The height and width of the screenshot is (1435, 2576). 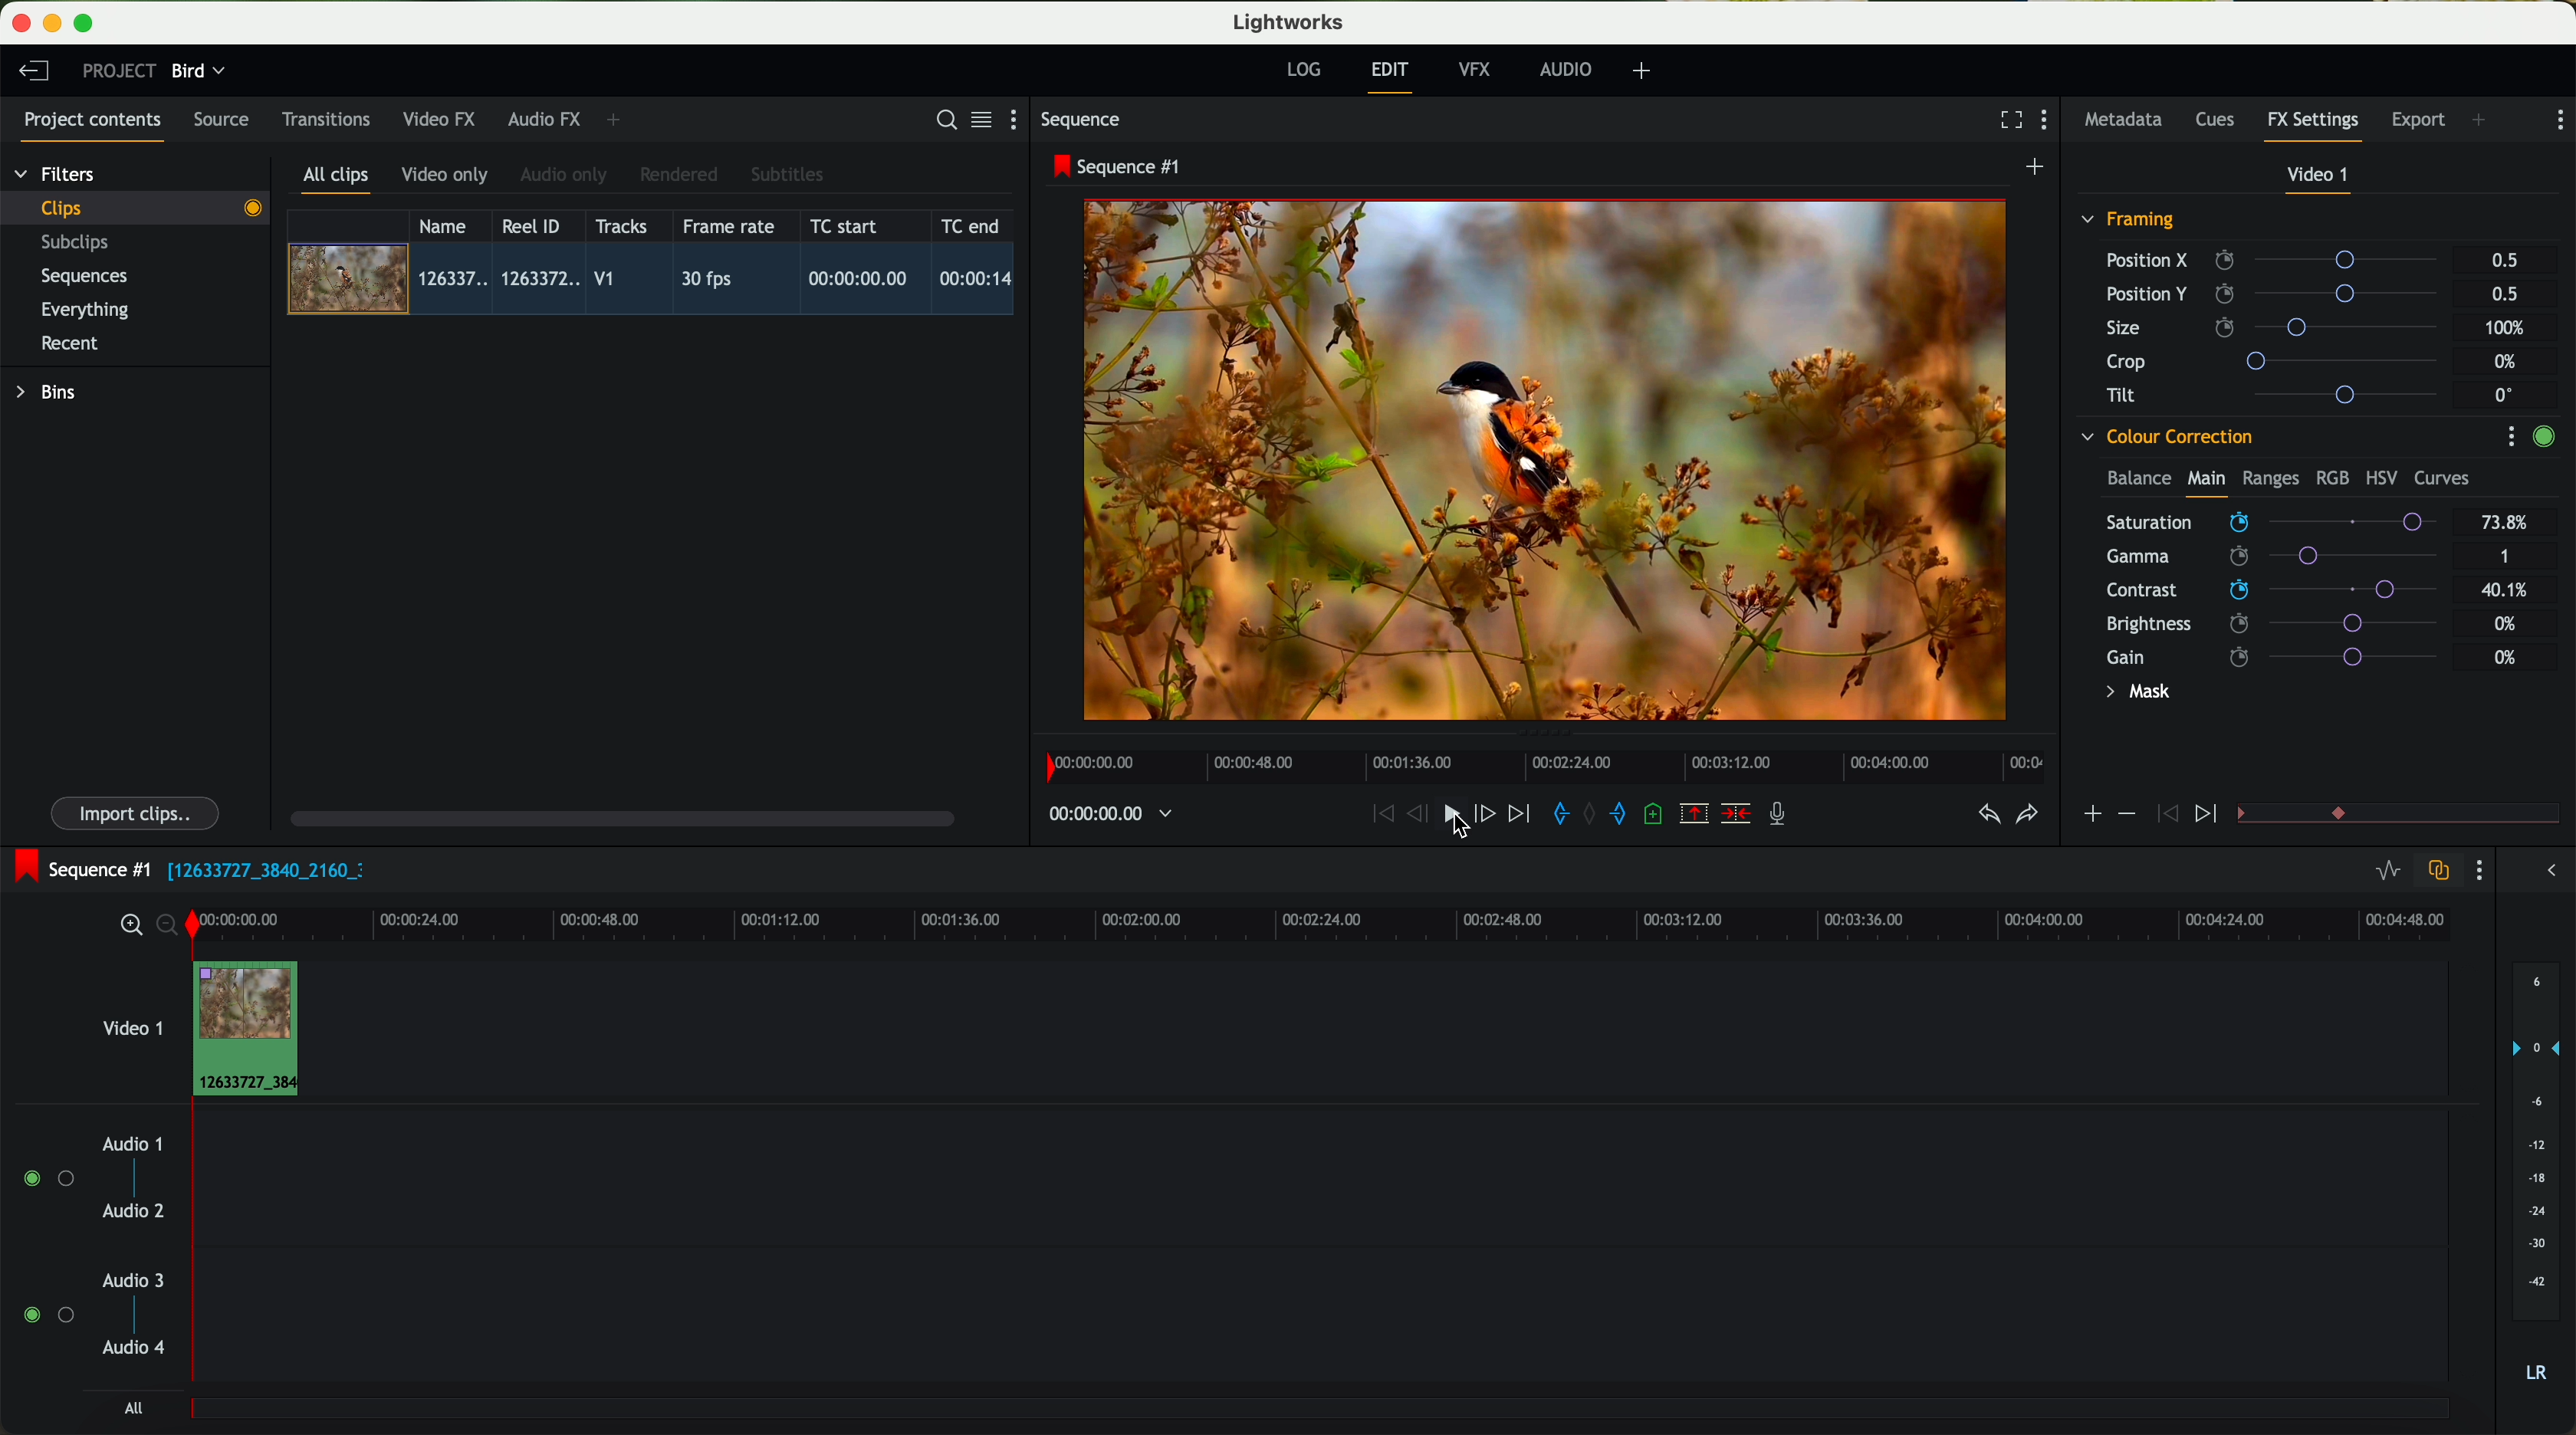 I want to click on show settings menu, so click(x=1022, y=119).